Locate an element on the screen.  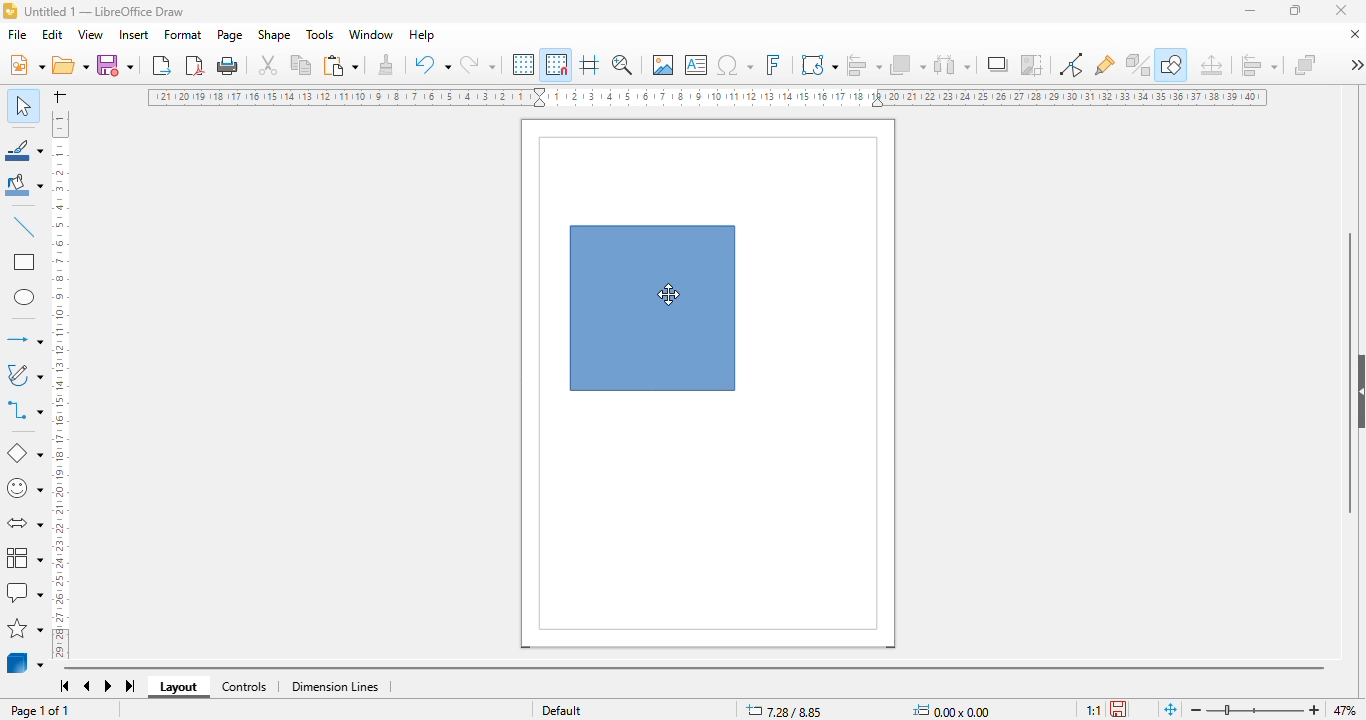
callout shapes is located at coordinates (24, 593).